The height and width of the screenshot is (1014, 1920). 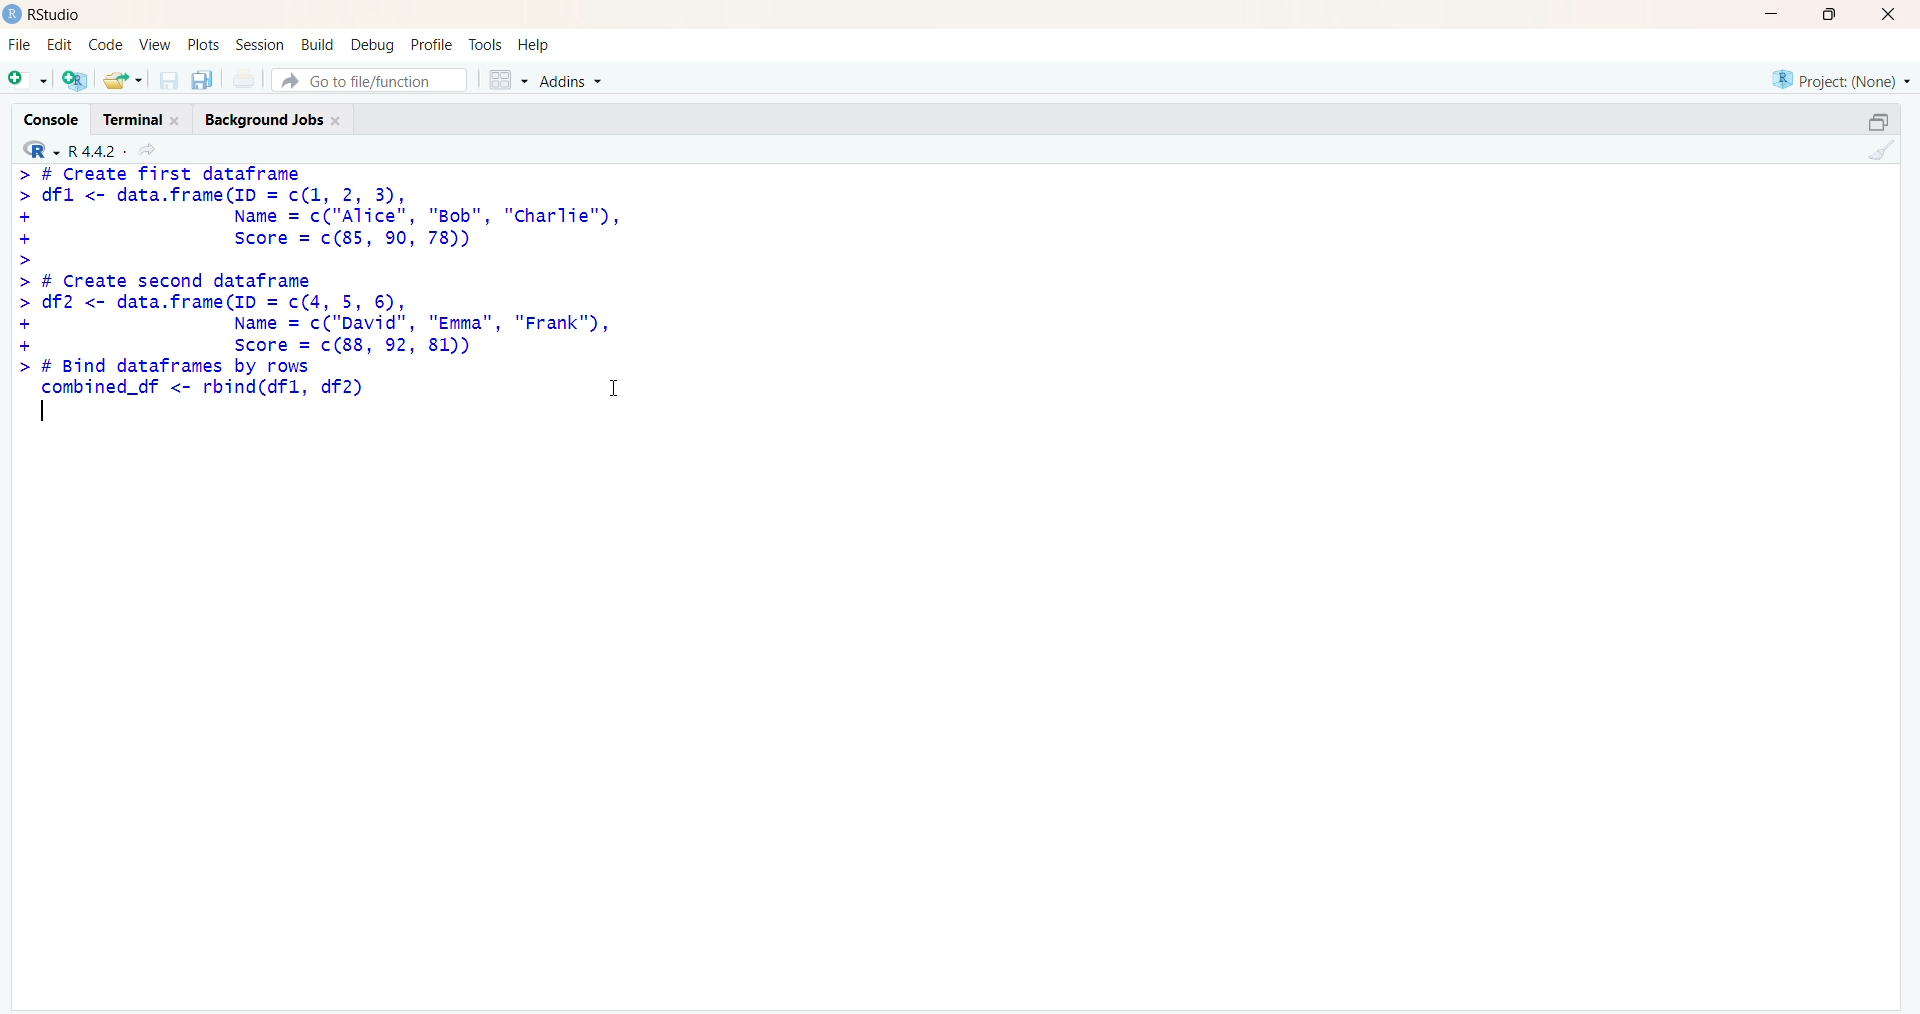 I want to click on Tools, so click(x=485, y=44).